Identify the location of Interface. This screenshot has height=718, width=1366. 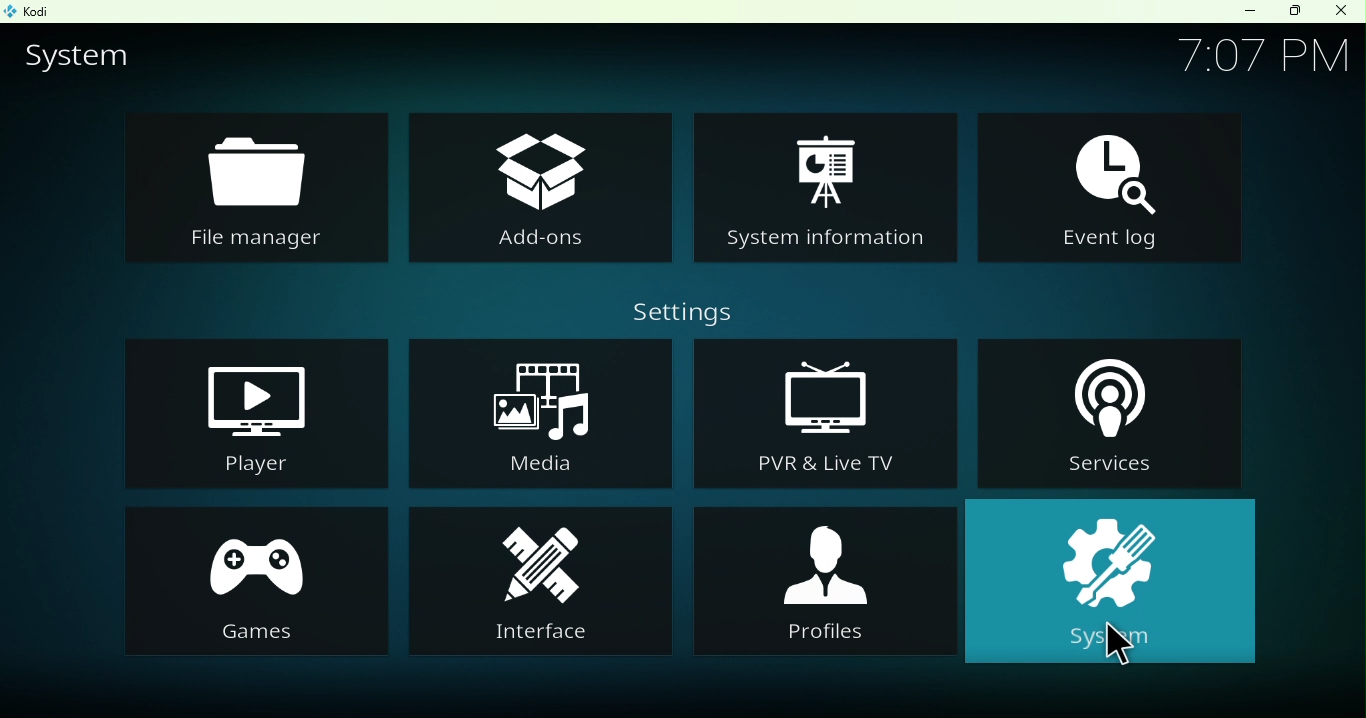
(540, 579).